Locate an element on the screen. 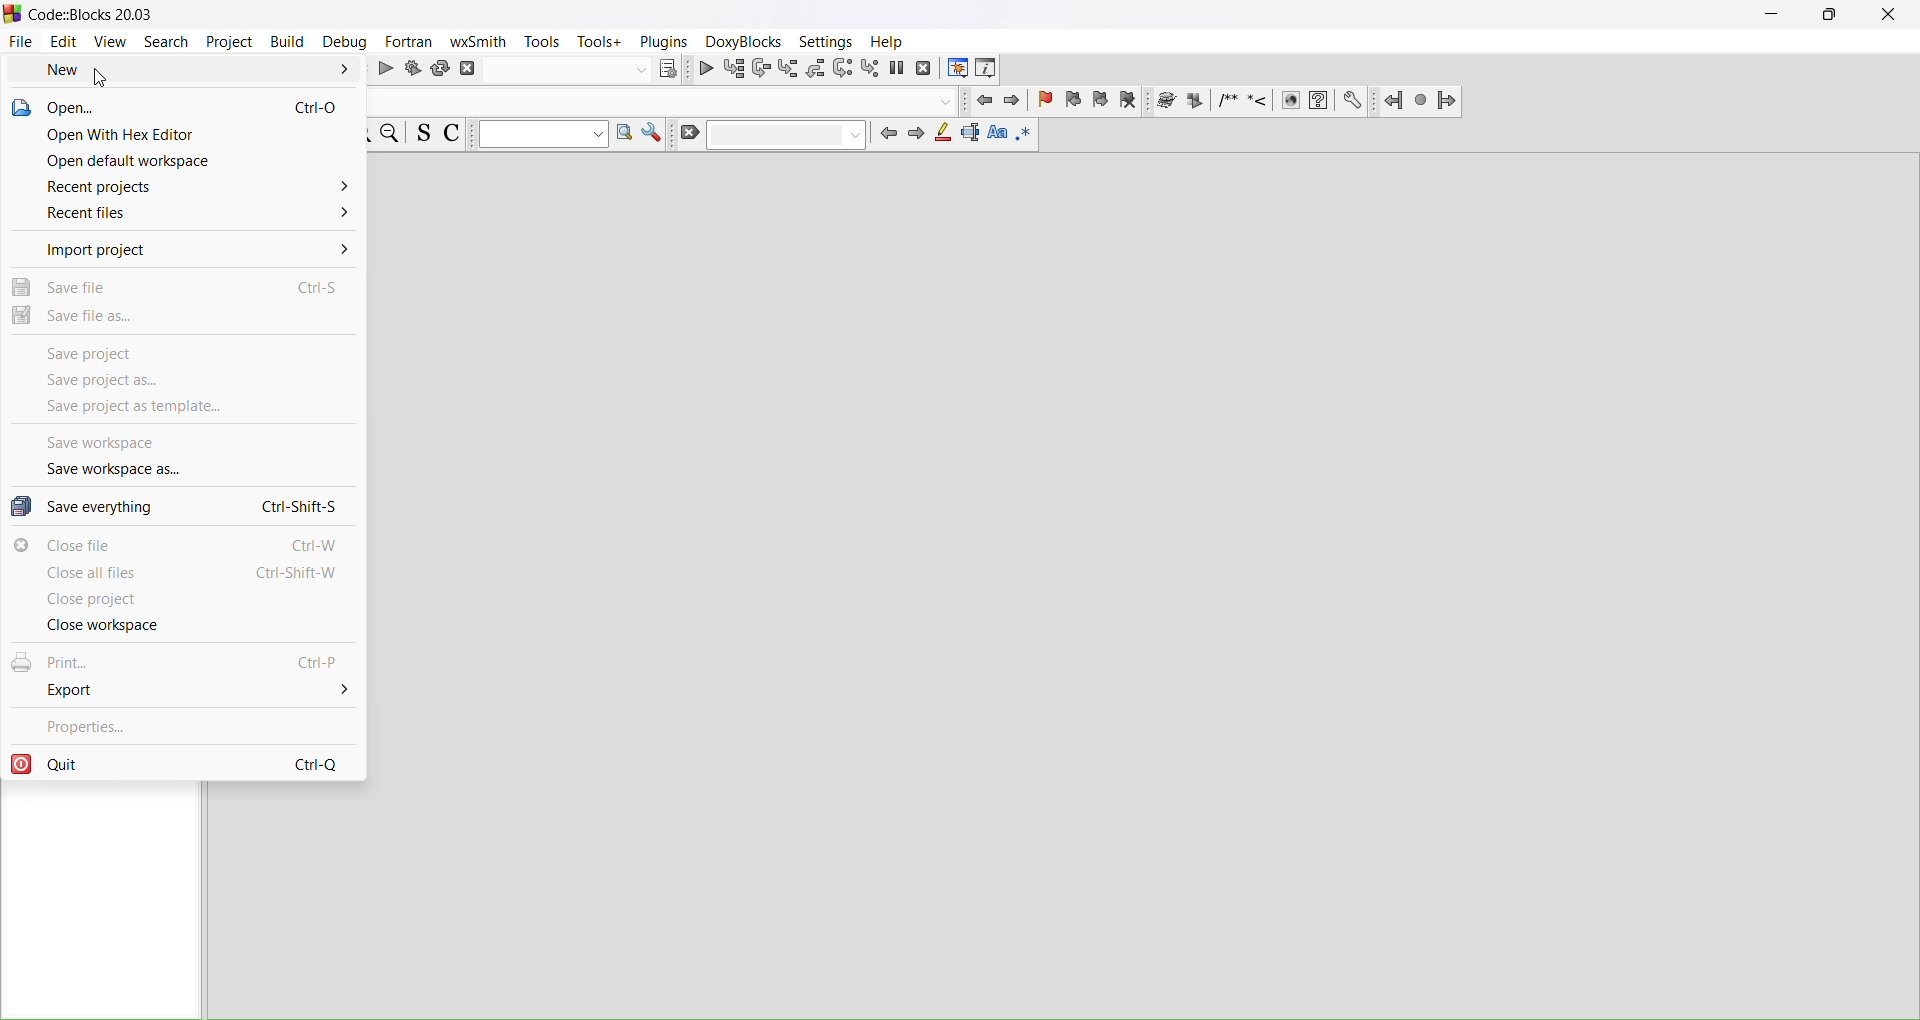  debugging windows is located at coordinates (954, 66).